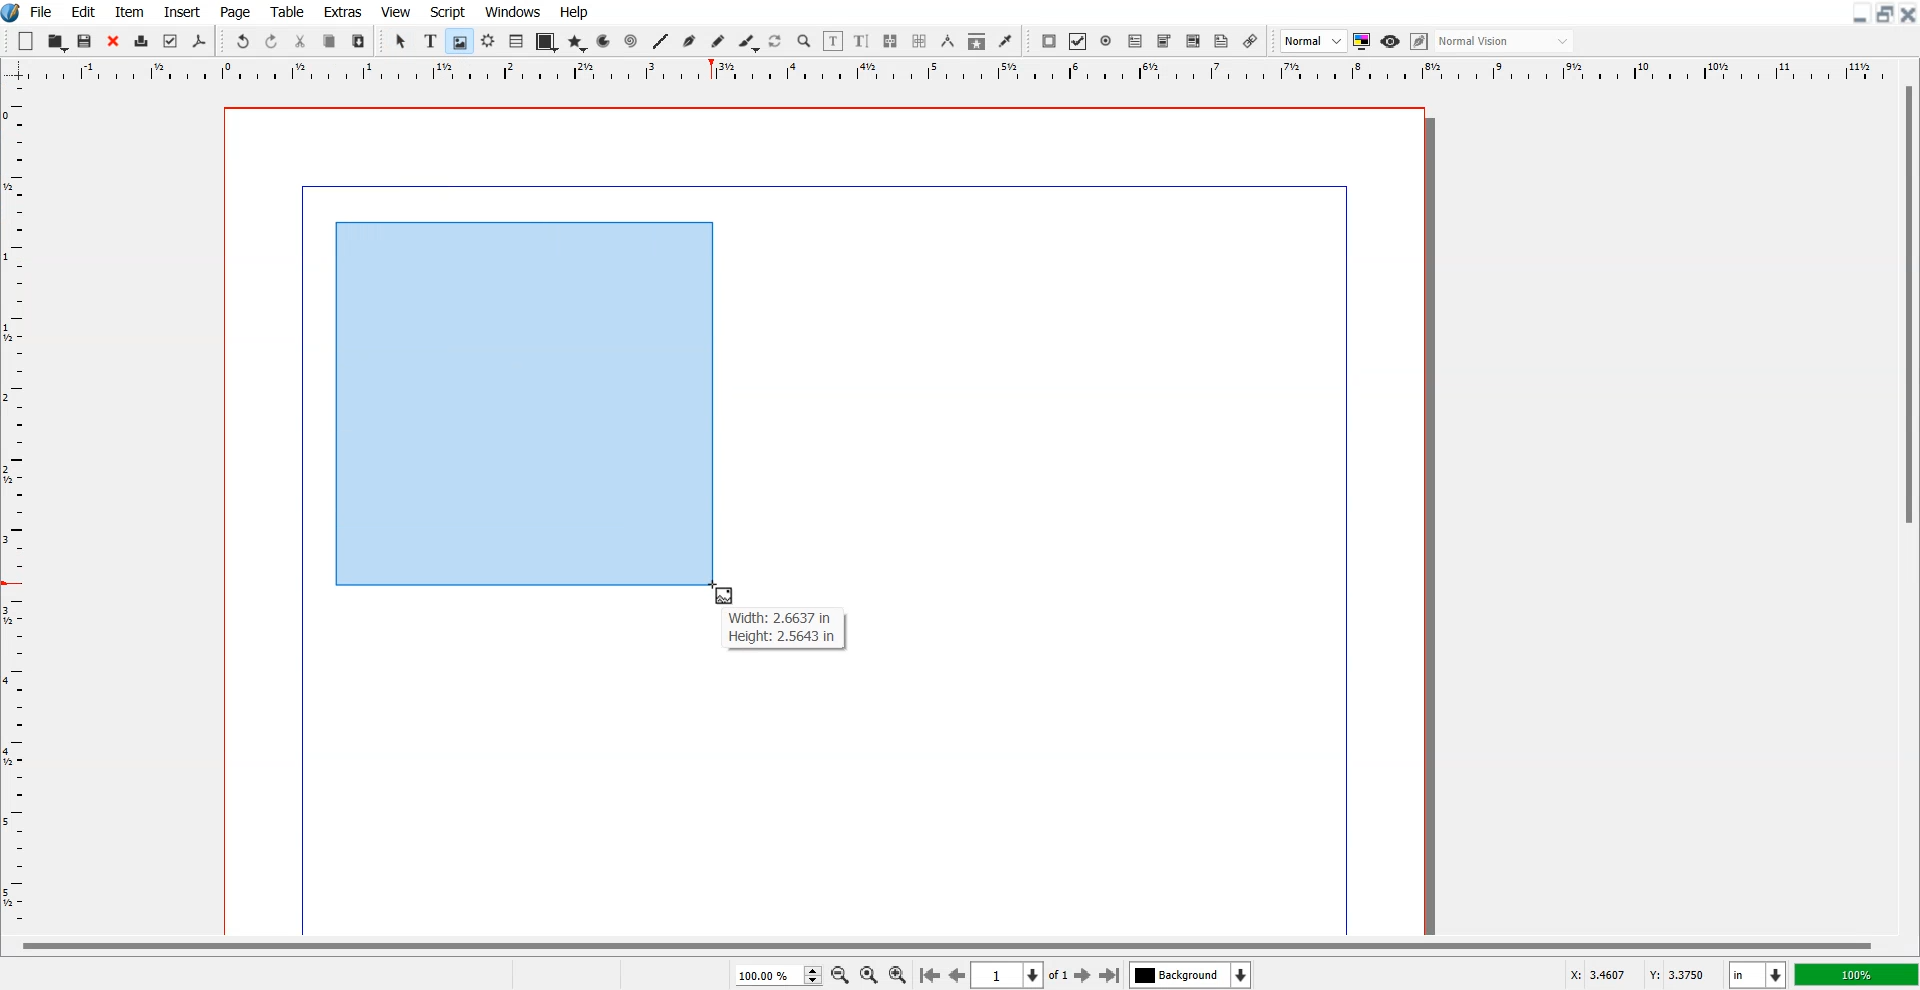 The width and height of the screenshot is (1920, 990). What do you see at coordinates (956, 975) in the screenshot?
I see `Go to Previous page` at bounding box center [956, 975].